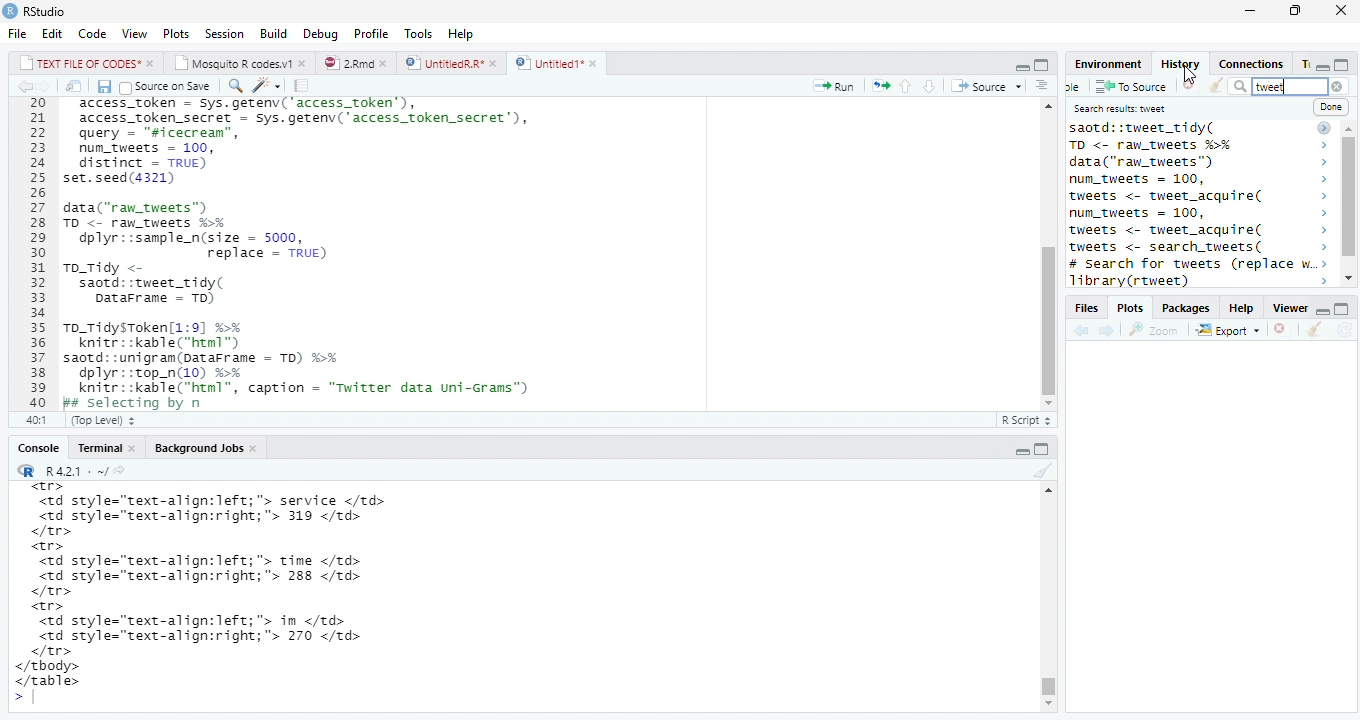 The height and width of the screenshot is (720, 1360). Describe the element at coordinates (17, 31) in the screenshot. I see `File` at that location.